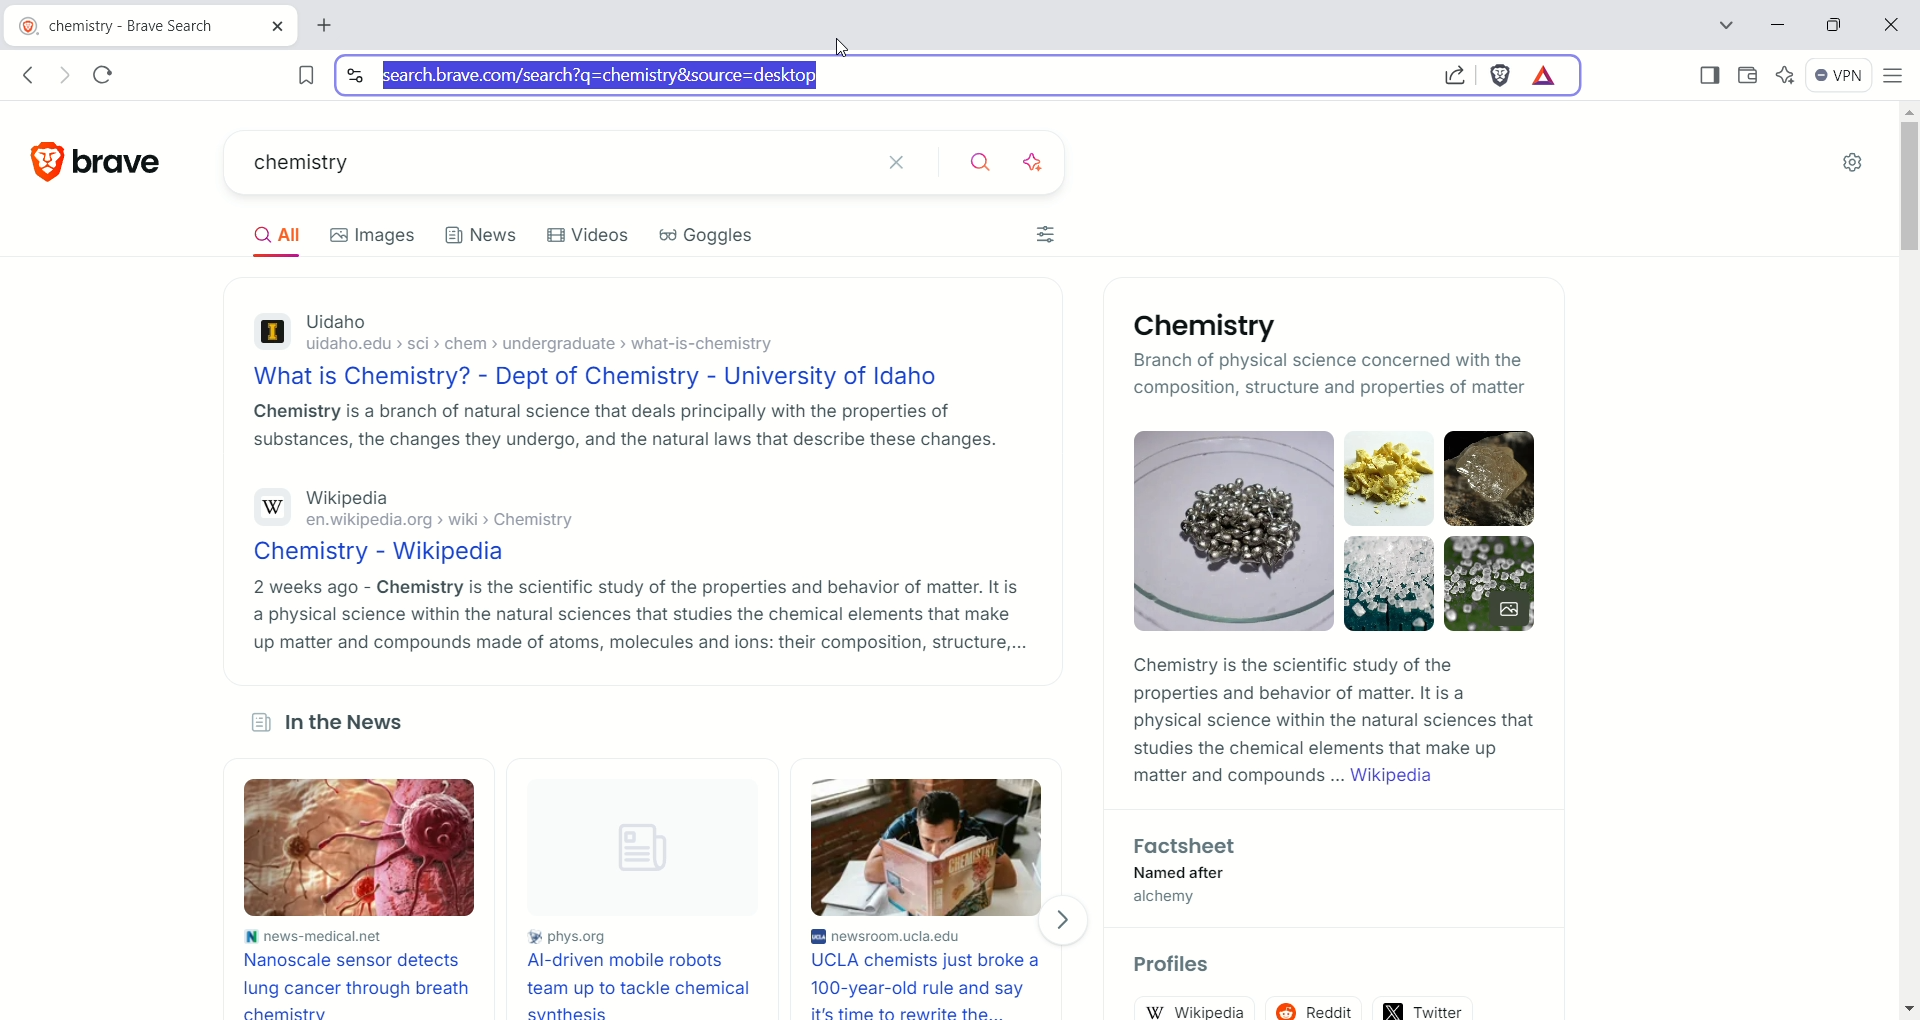  I want to click on Chemistry - Wikipedia, so click(387, 552).